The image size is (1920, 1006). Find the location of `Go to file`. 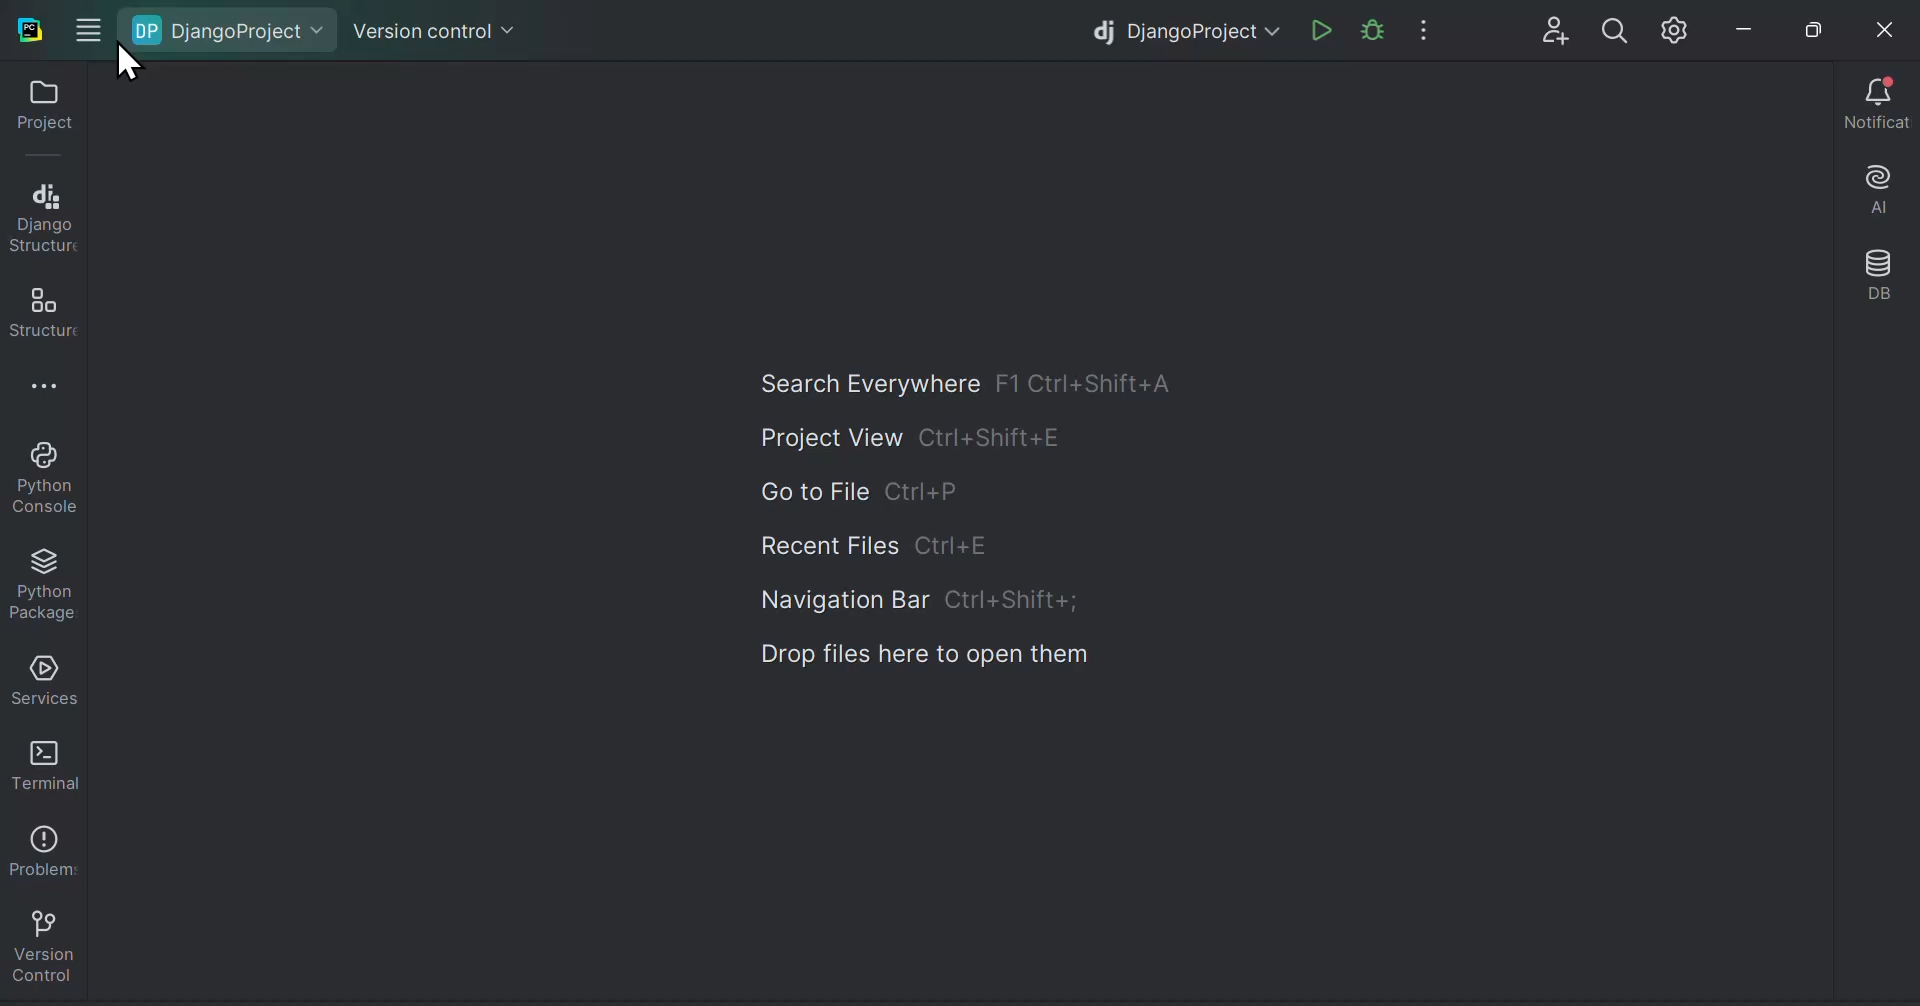

Go to file is located at coordinates (872, 488).